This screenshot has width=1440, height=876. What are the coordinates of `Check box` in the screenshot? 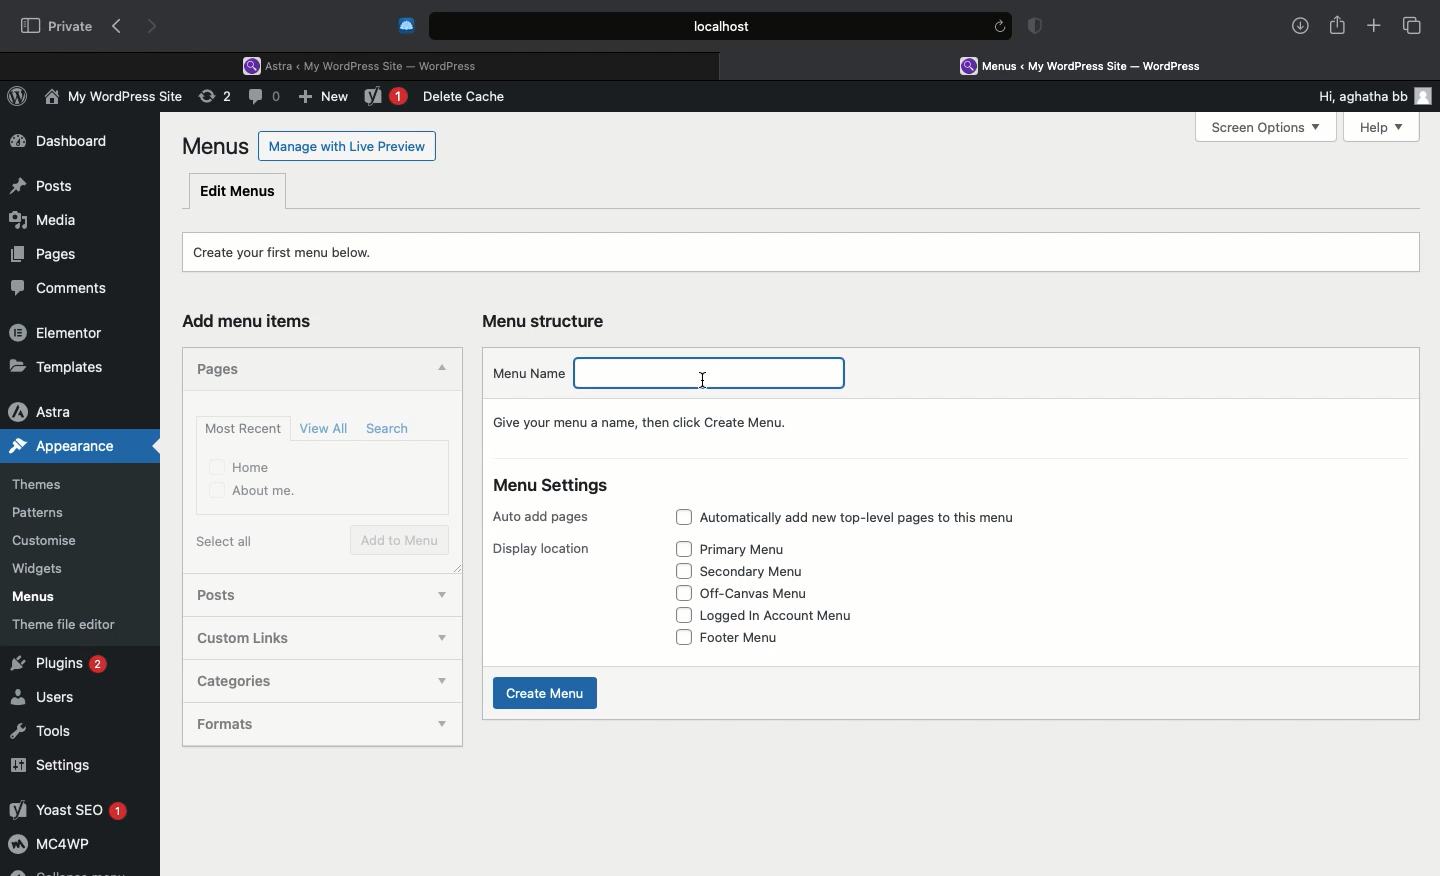 It's located at (682, 638).